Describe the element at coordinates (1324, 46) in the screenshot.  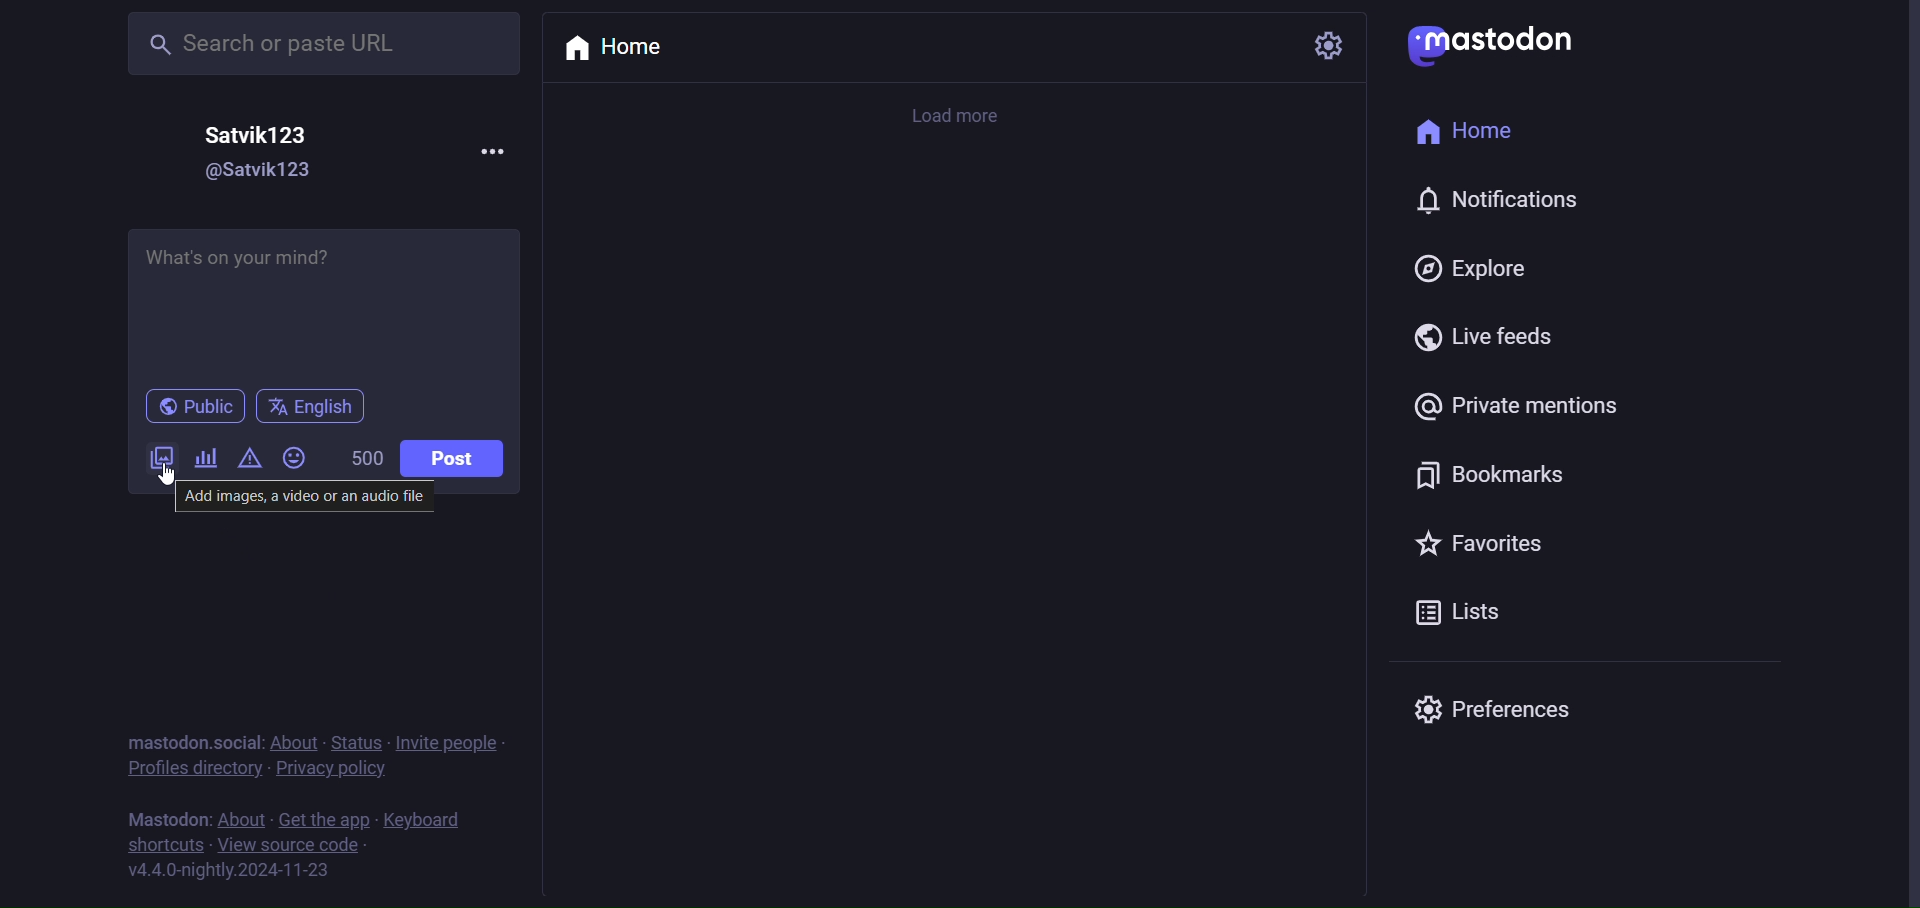
I see `setting` at that location.